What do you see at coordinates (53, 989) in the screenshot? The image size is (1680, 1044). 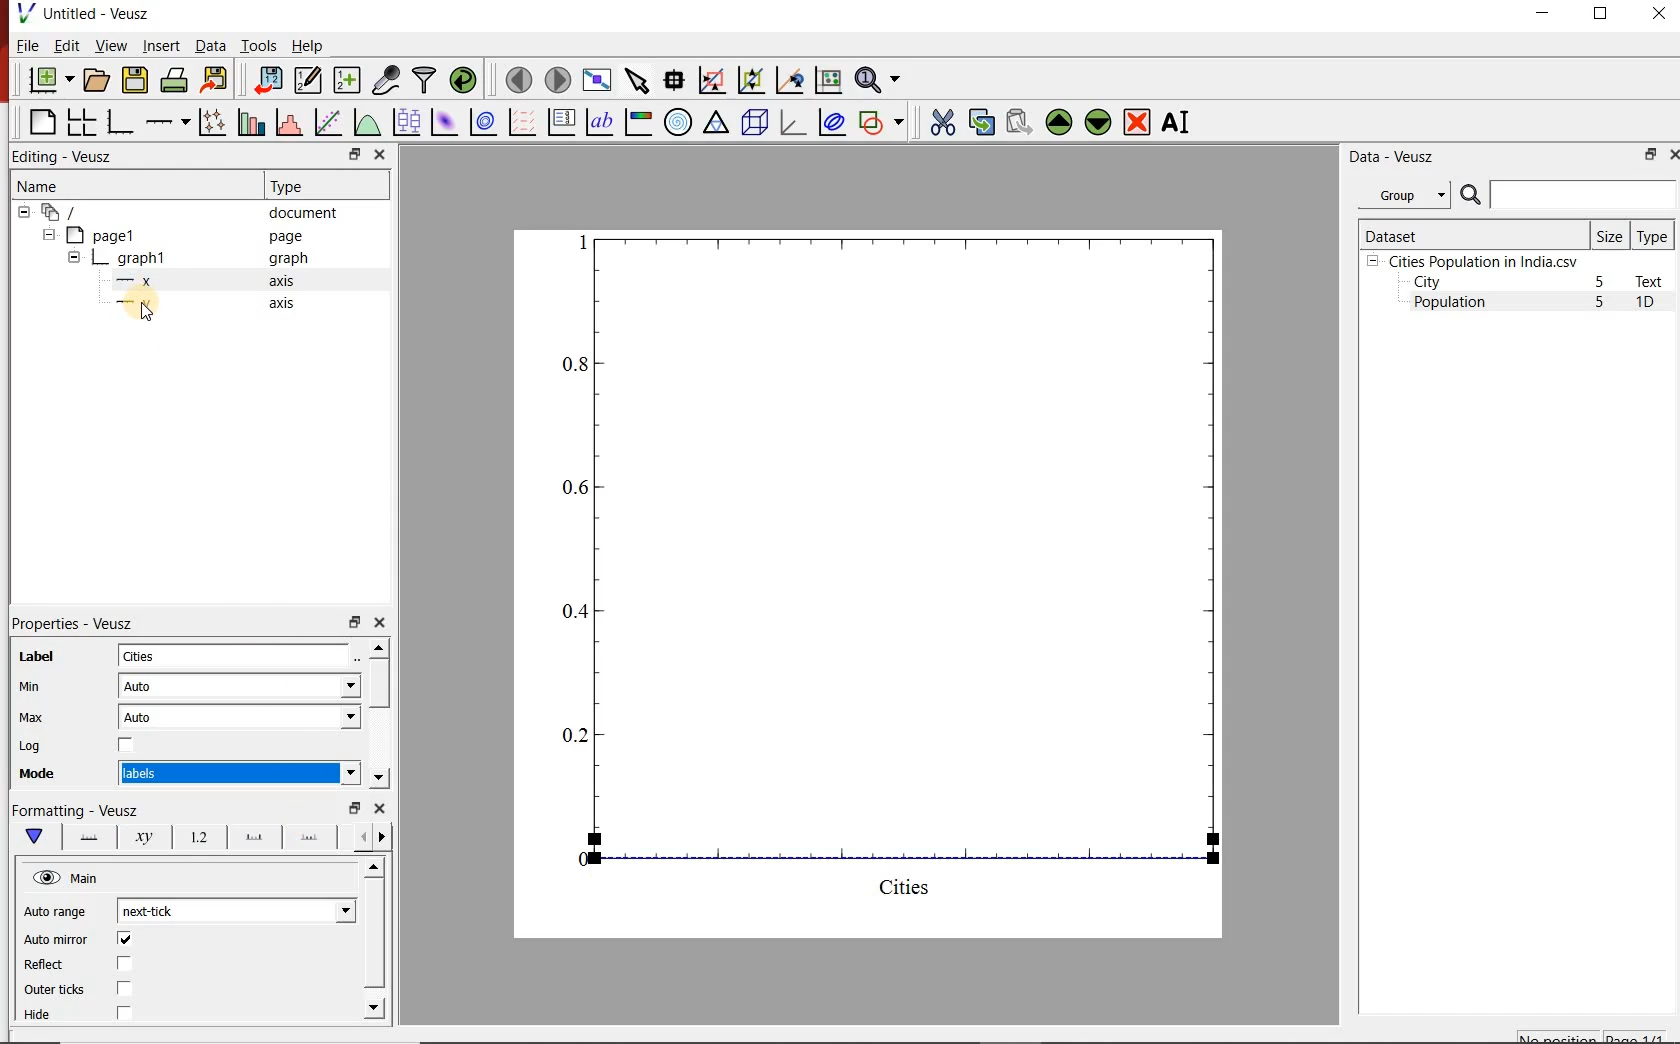 I see `Outer ticks` at bounding box center [53, 989].